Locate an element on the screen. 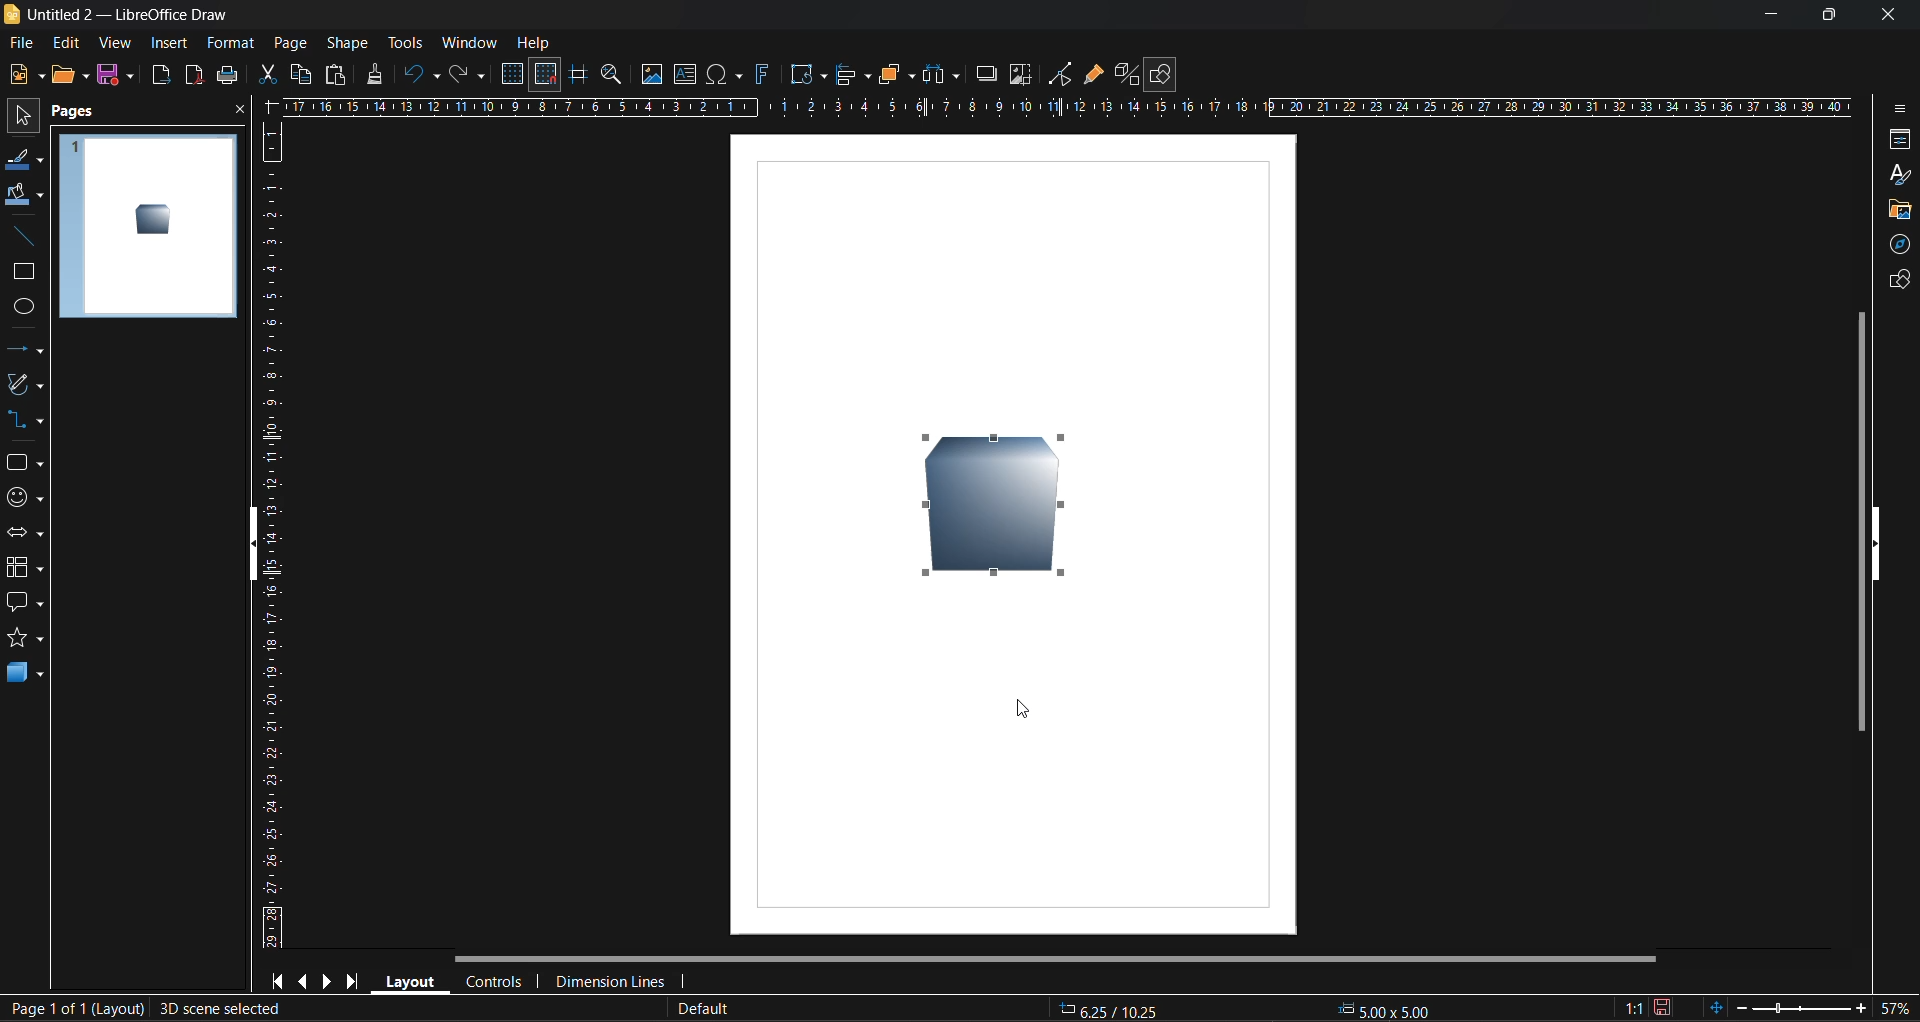 Image resolution: width=1920 pixels, height=1022 pixels. 3d shapes is located at coordinates (25, 675).